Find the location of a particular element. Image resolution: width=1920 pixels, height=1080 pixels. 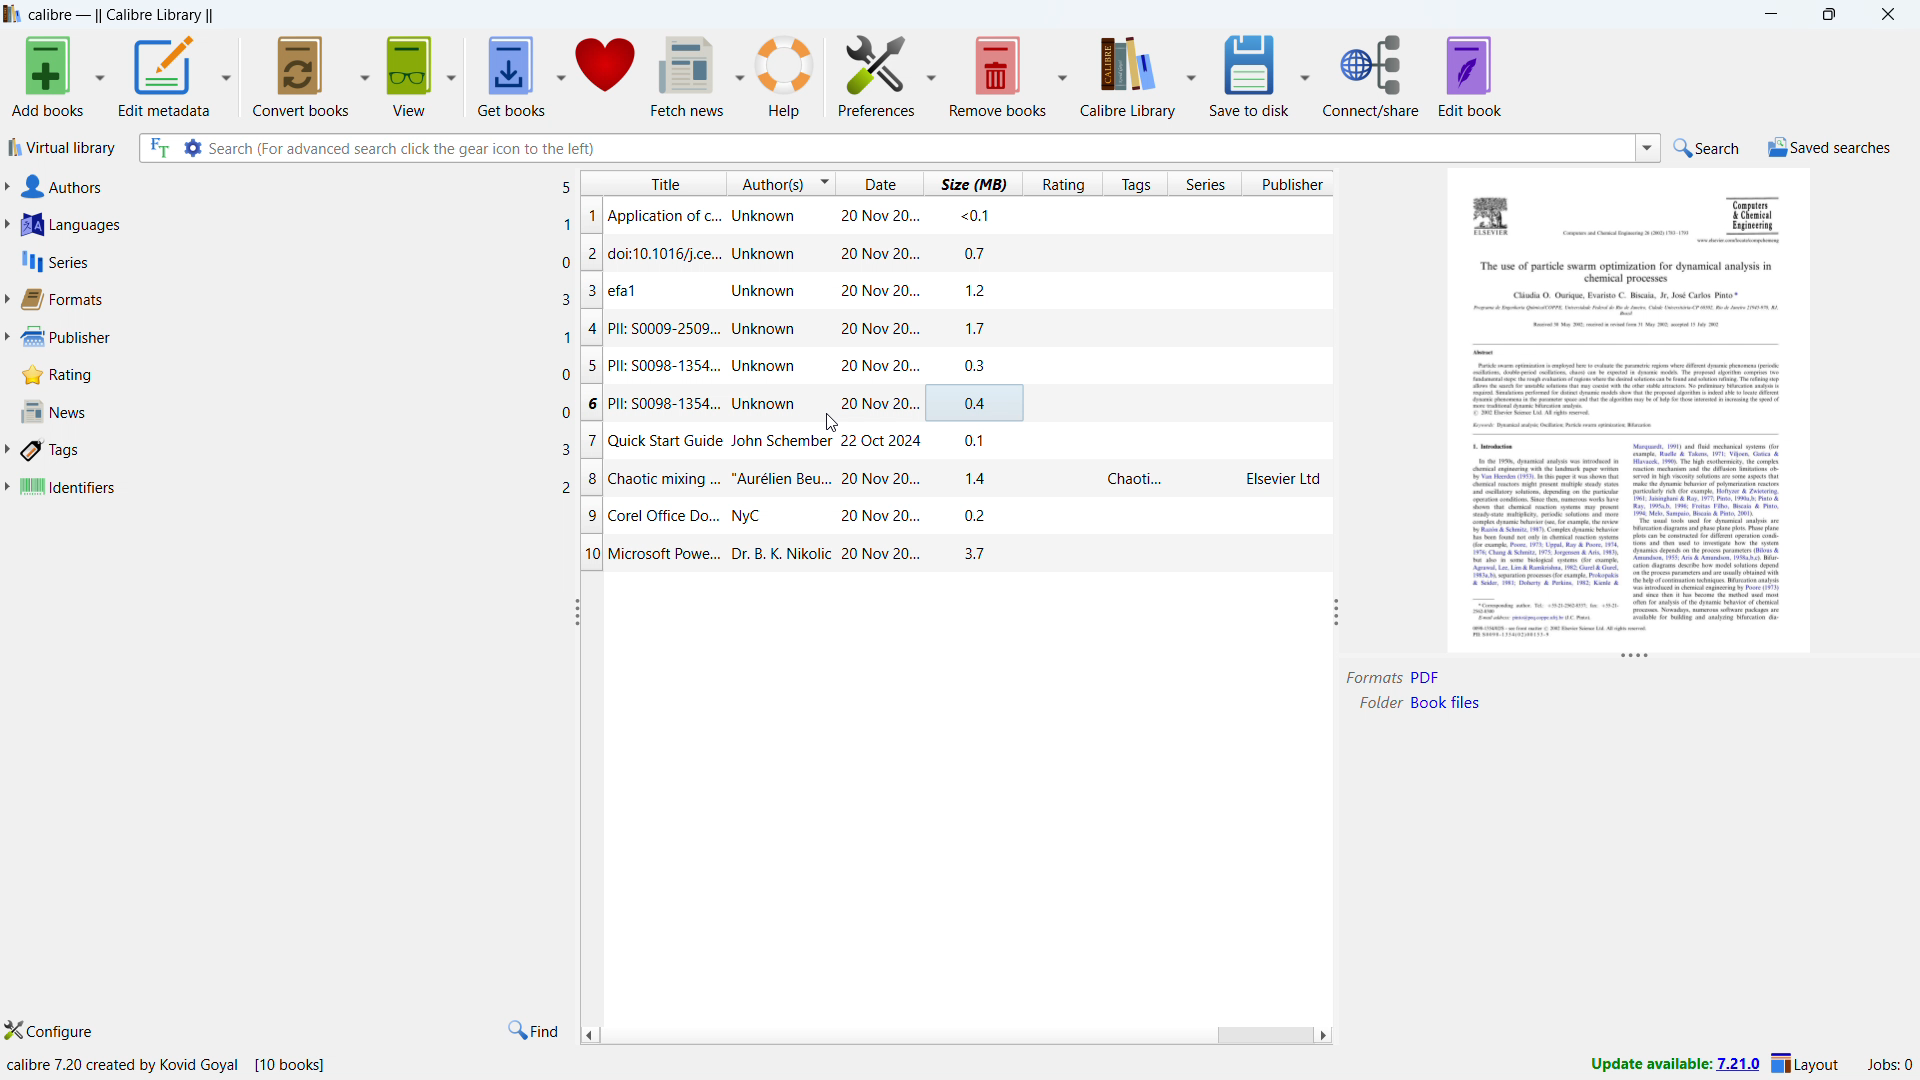

donate to clibre is located at coordinates (607, 74).